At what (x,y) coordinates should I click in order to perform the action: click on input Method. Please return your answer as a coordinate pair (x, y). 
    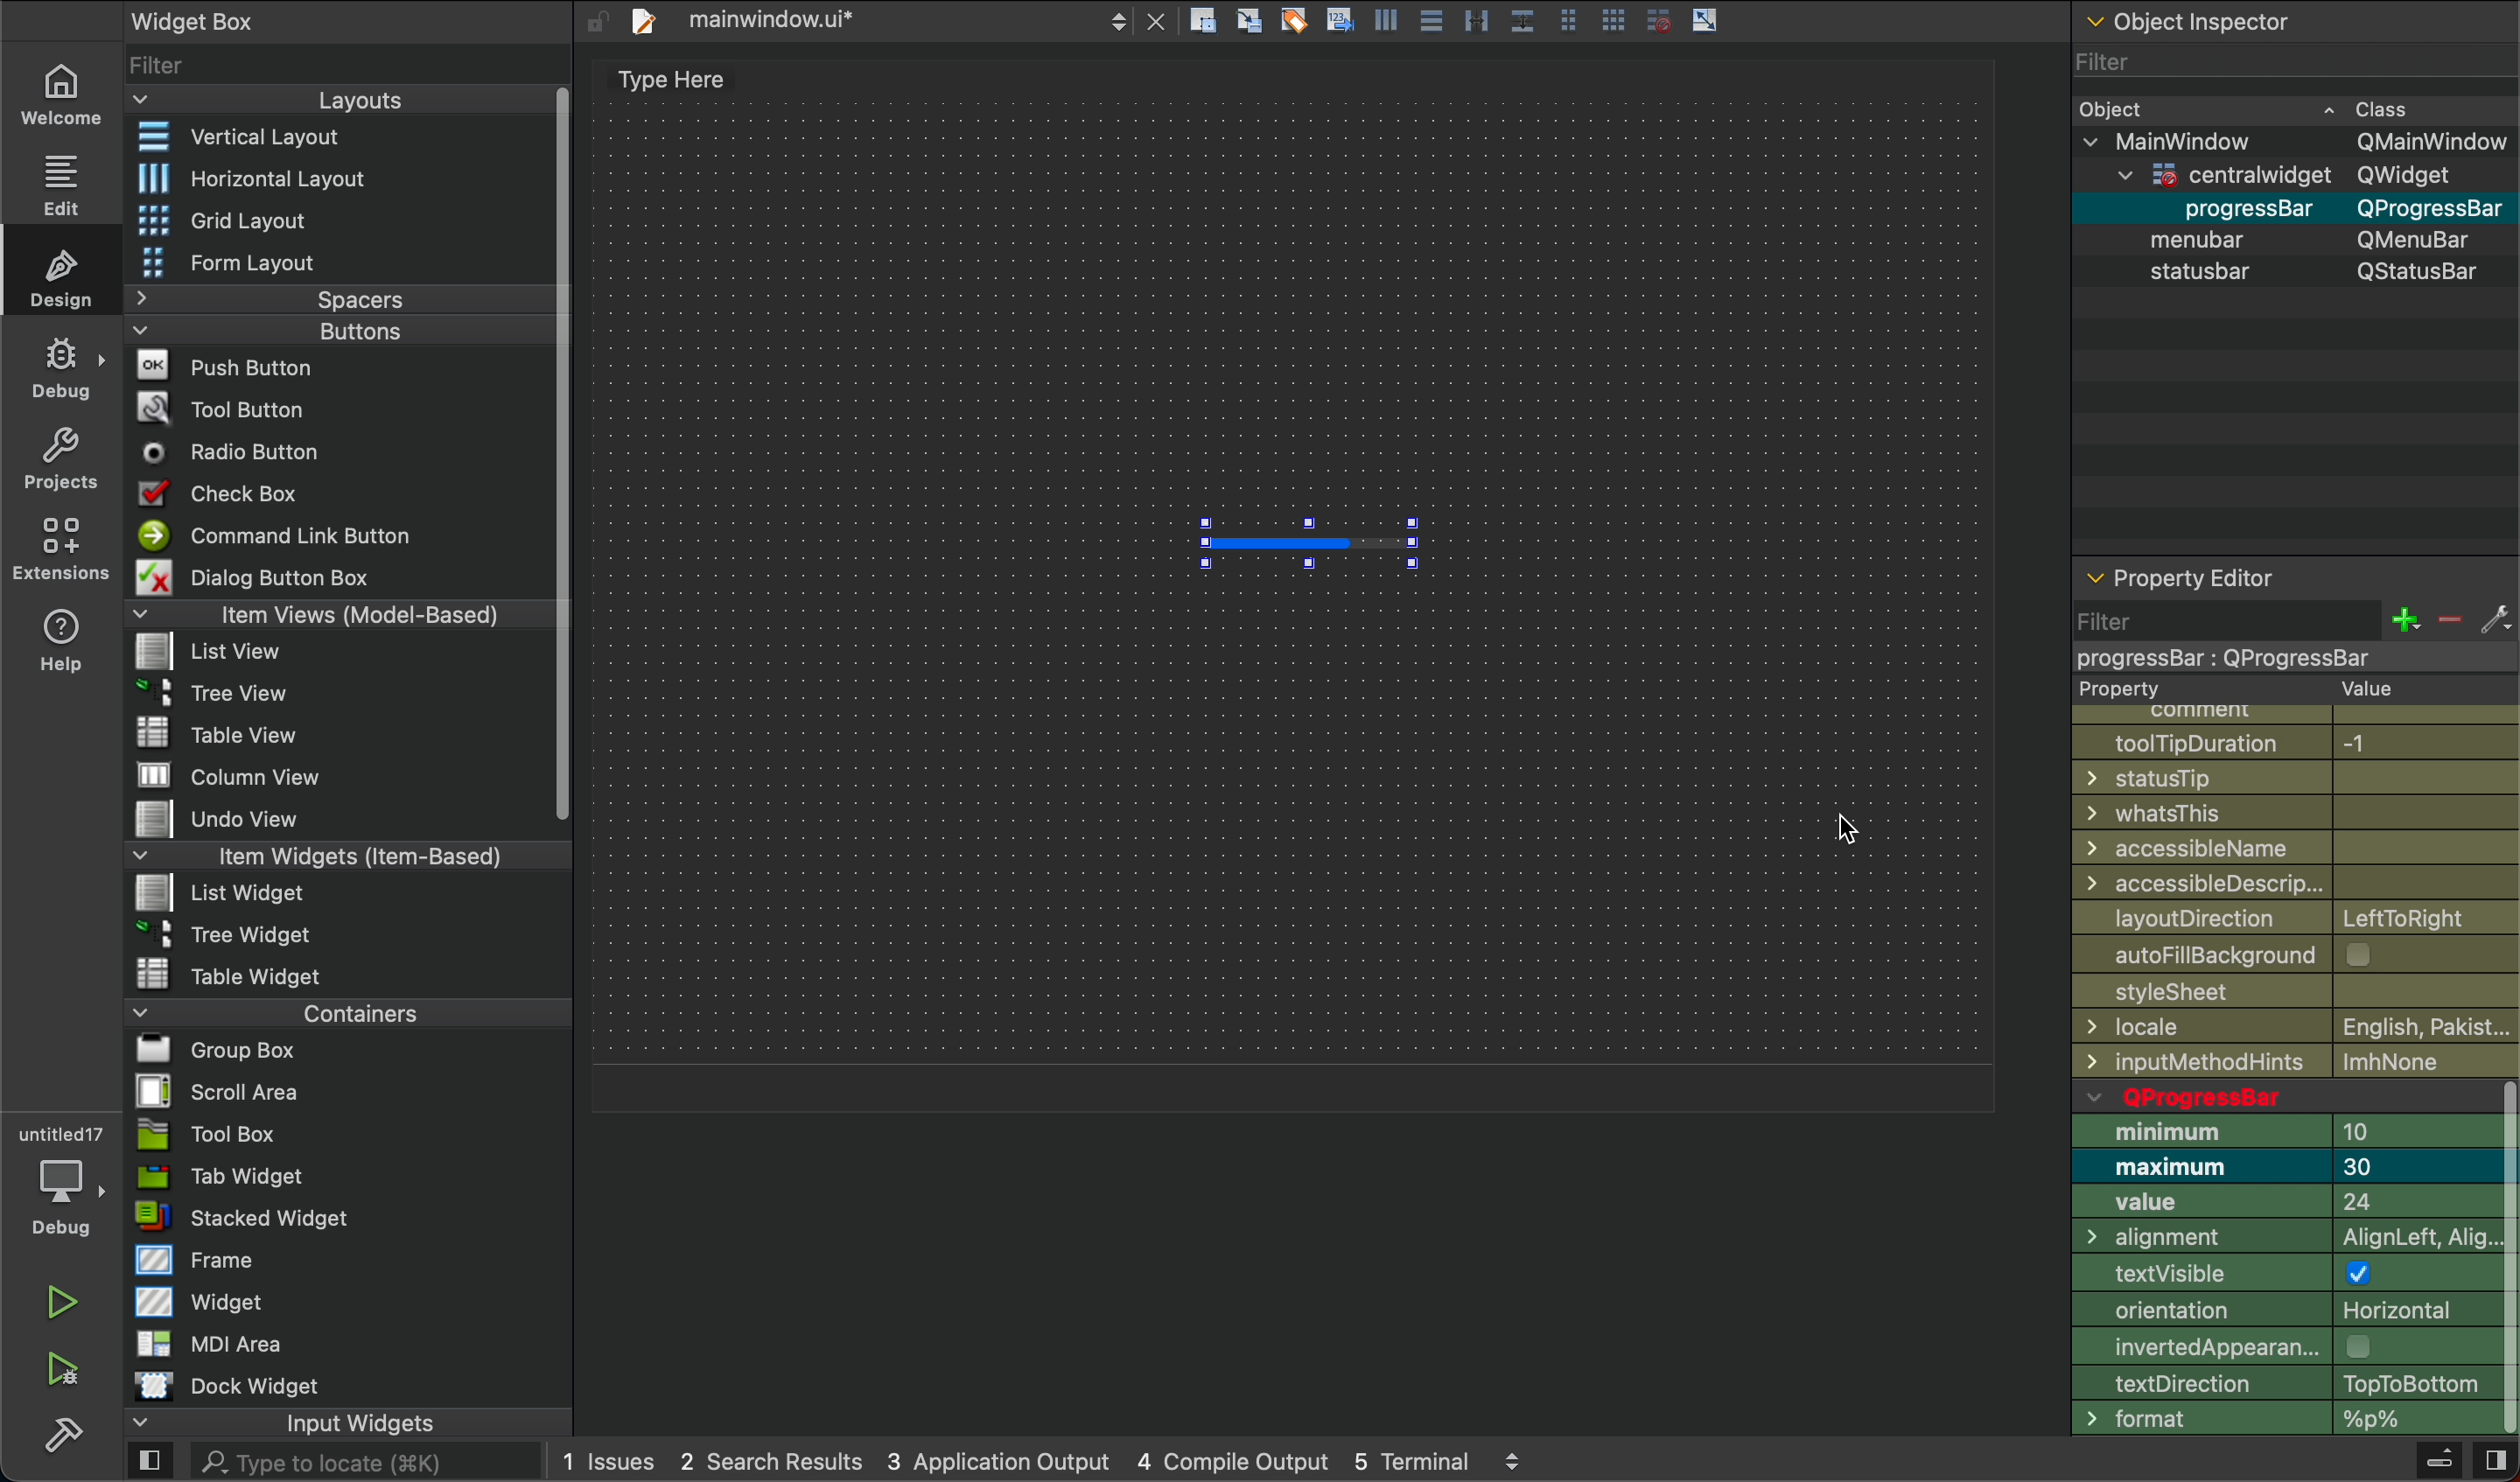
    Looking at the image, I should click on (2300, 1062).